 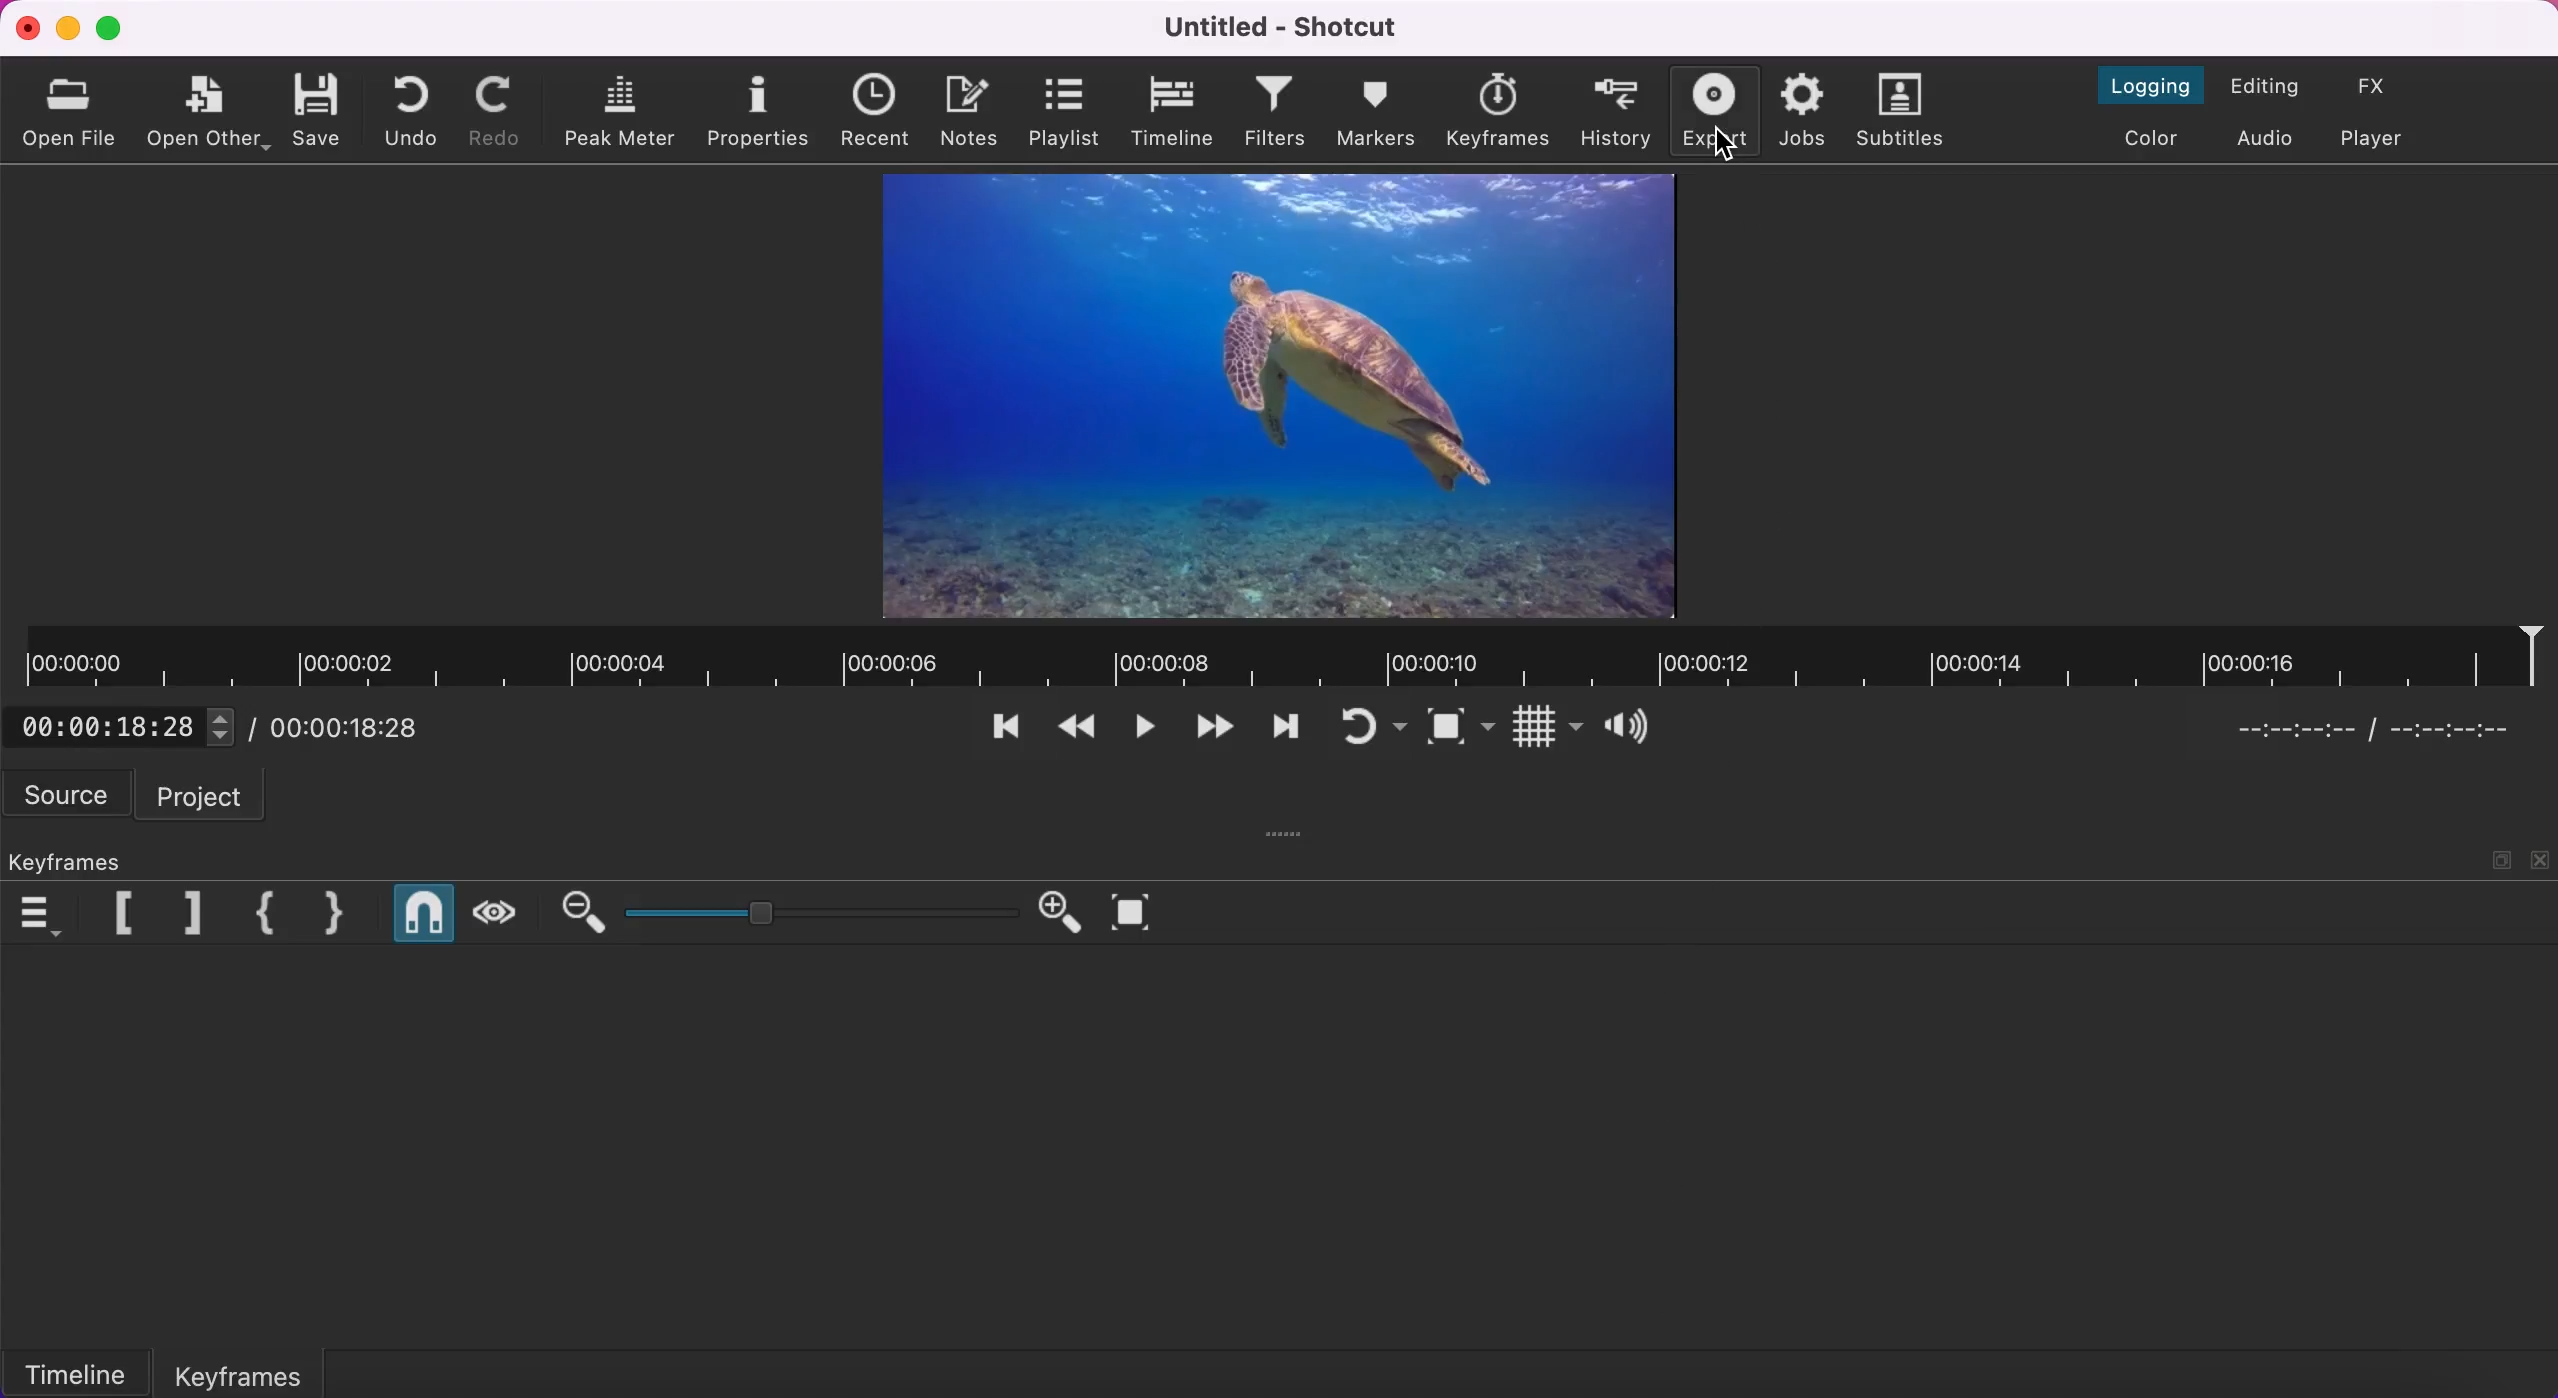 What do you see at coordinates (1461, 728) in the screenshot?
I see `toggle zoom` at bounding box center [1461, 728].